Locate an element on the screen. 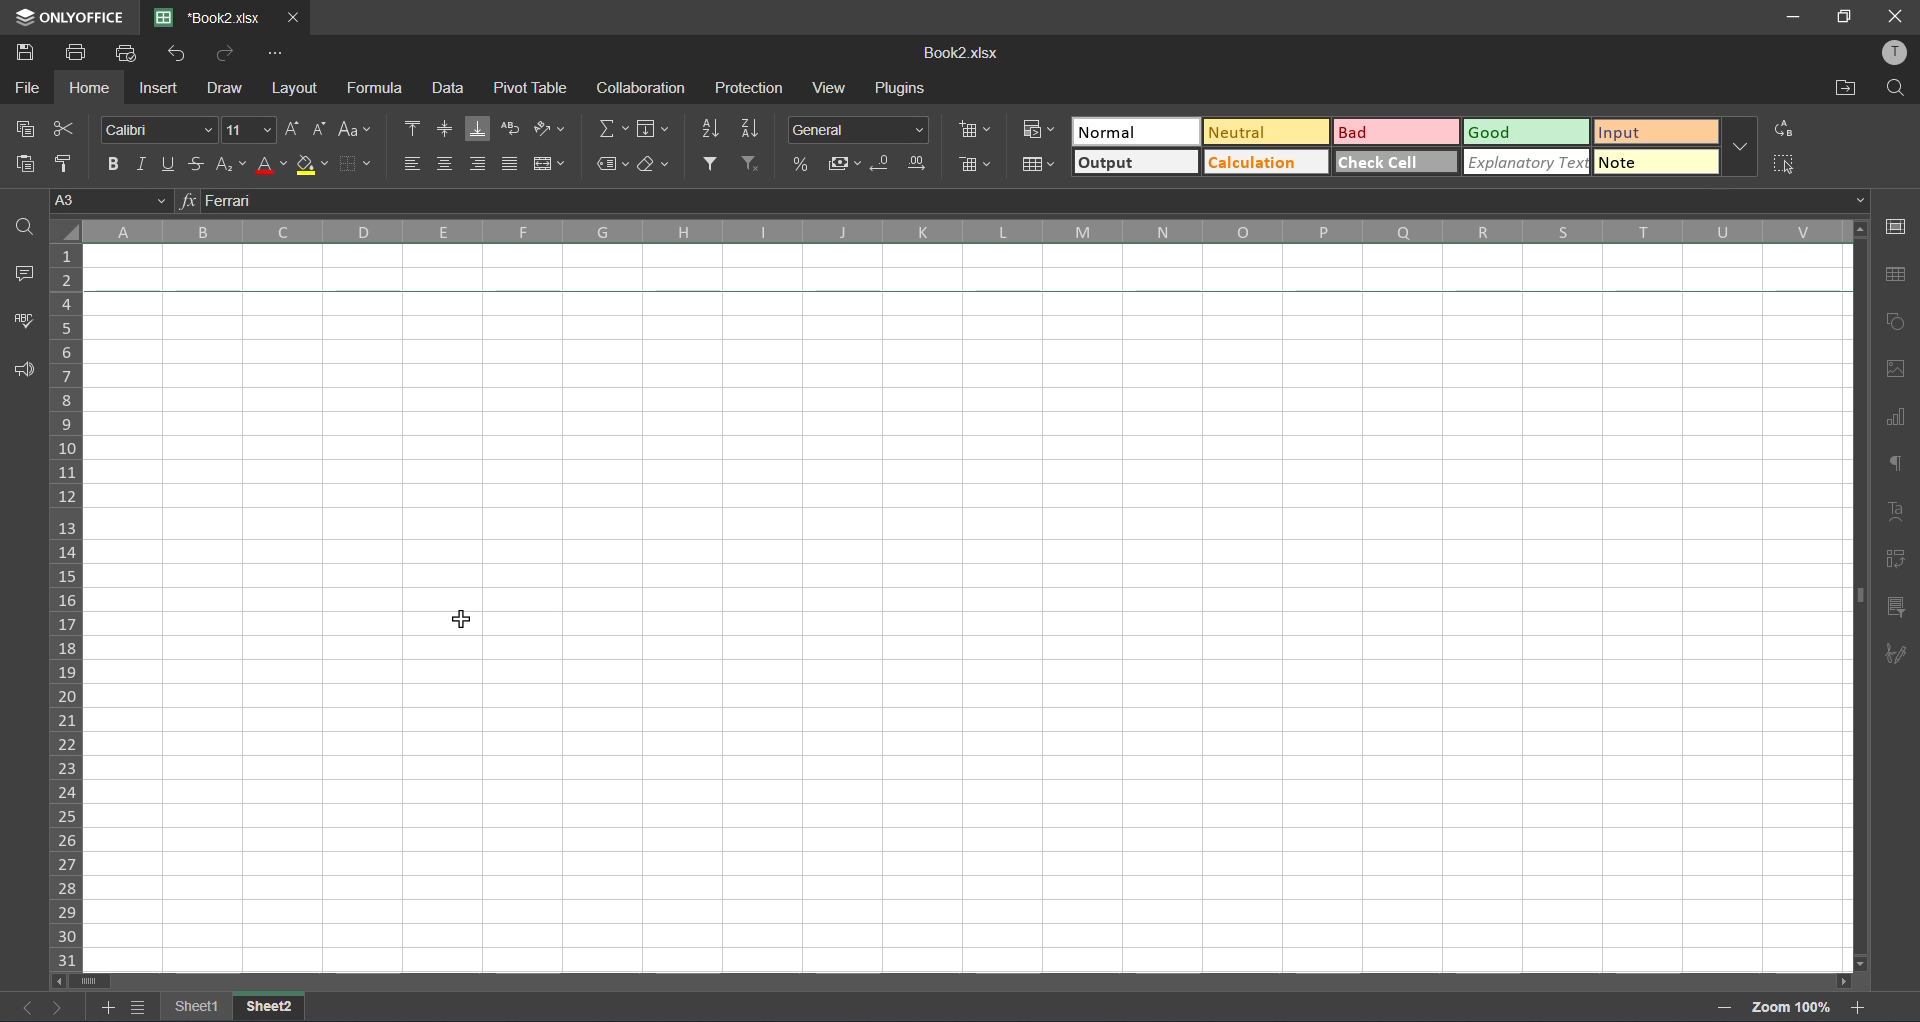 Image resolution: width=1920 pixels, height=1022 pixels. explanatory text is located at coordinates (1527, 160).